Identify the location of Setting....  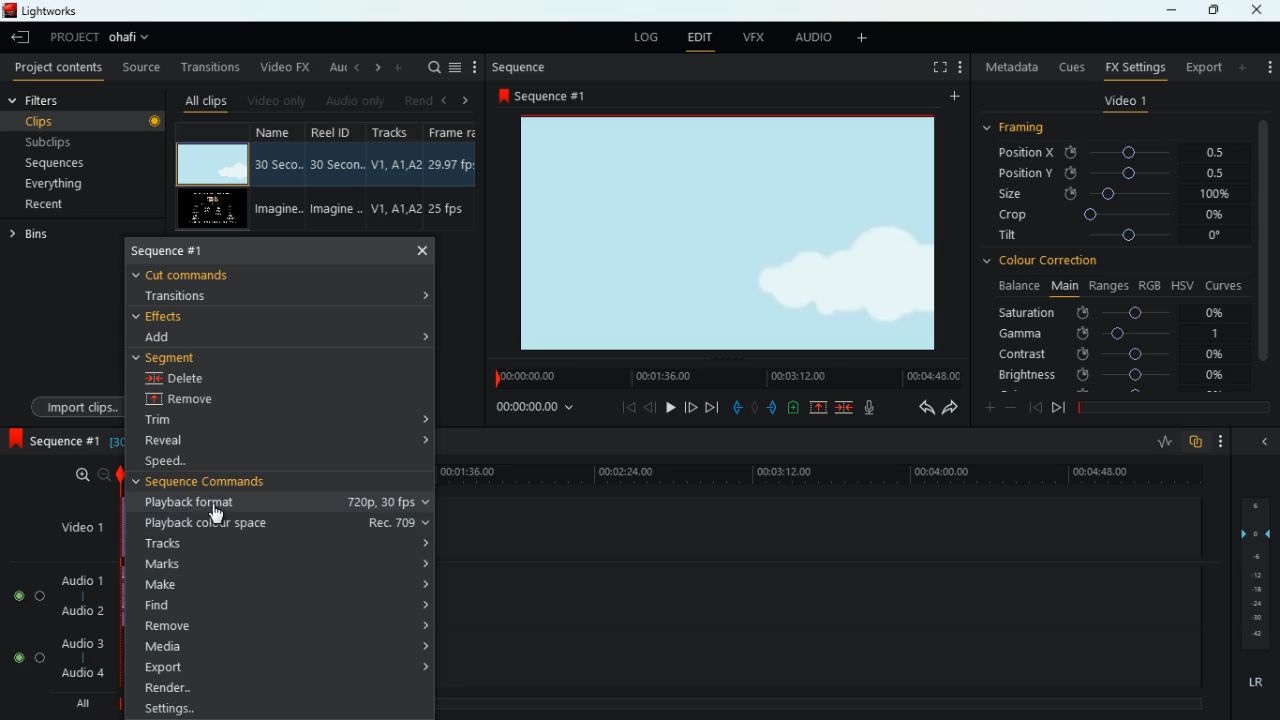
(174, 709).